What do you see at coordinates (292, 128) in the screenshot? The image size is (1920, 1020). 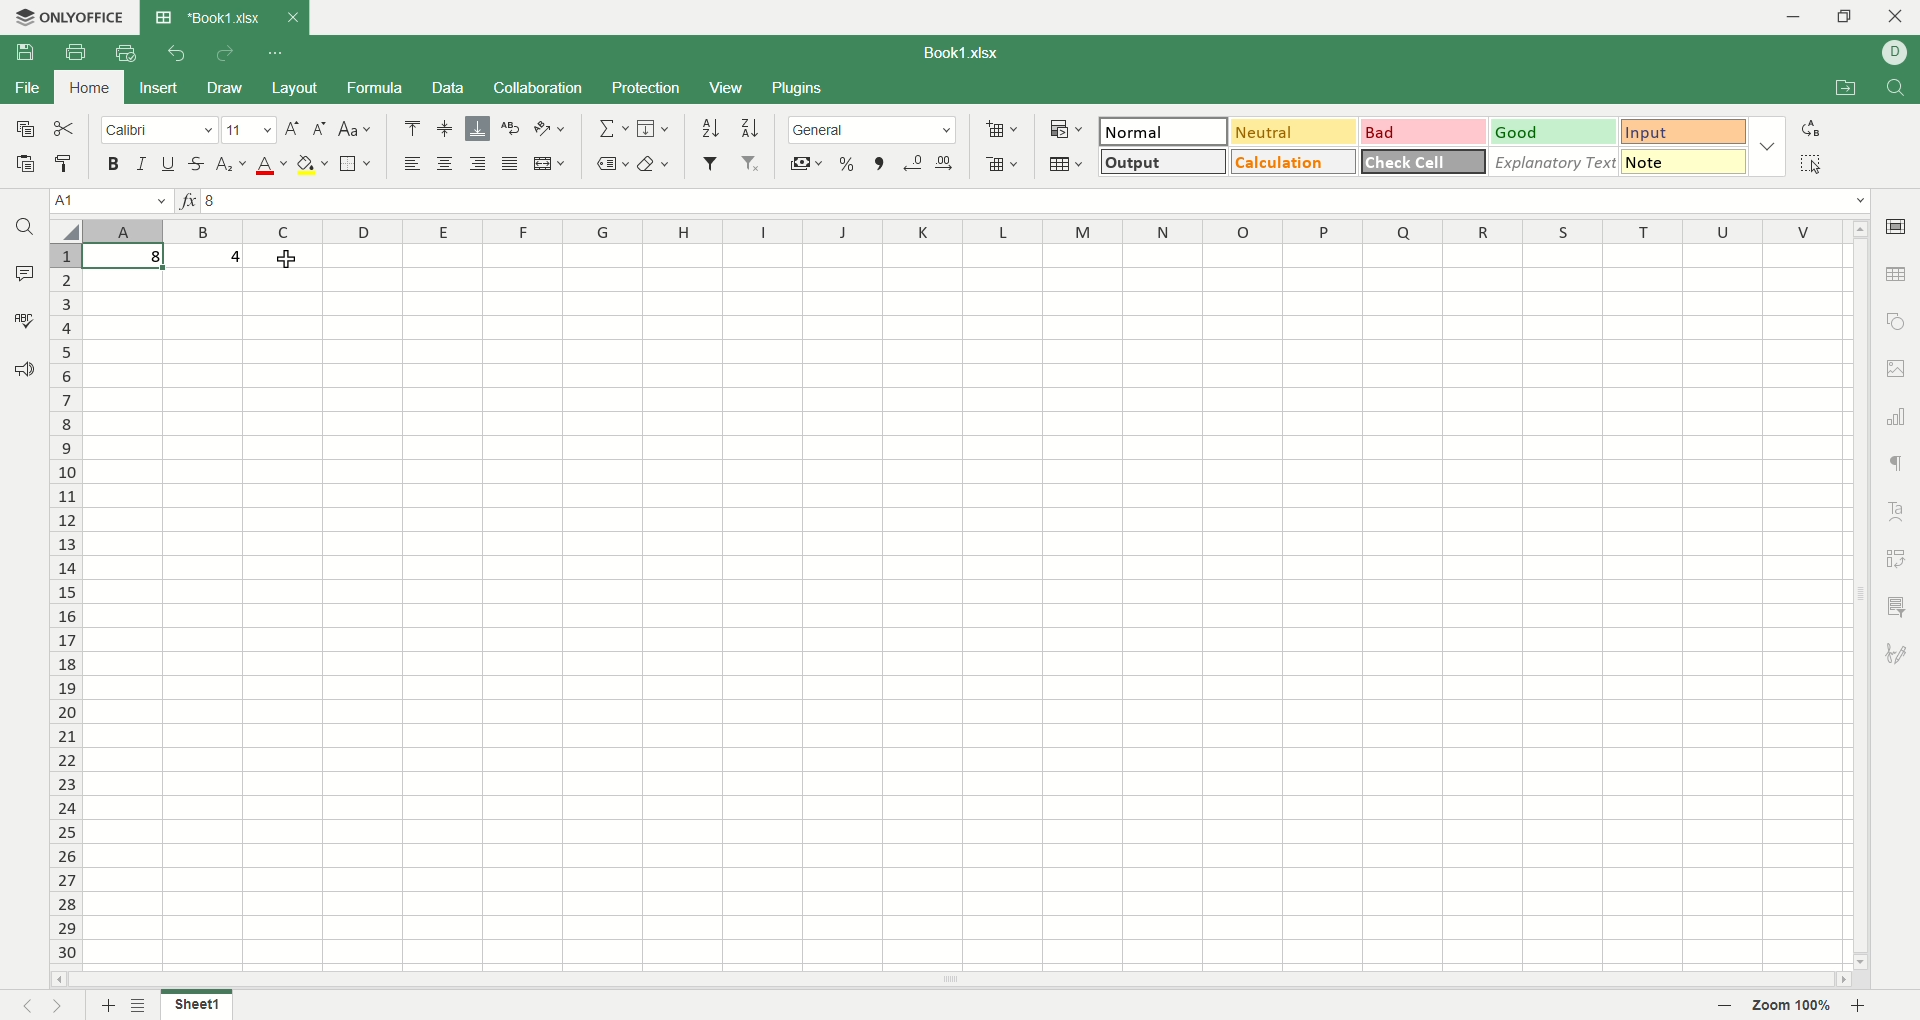 I see `increase font size` at bounding box center [292, 128].